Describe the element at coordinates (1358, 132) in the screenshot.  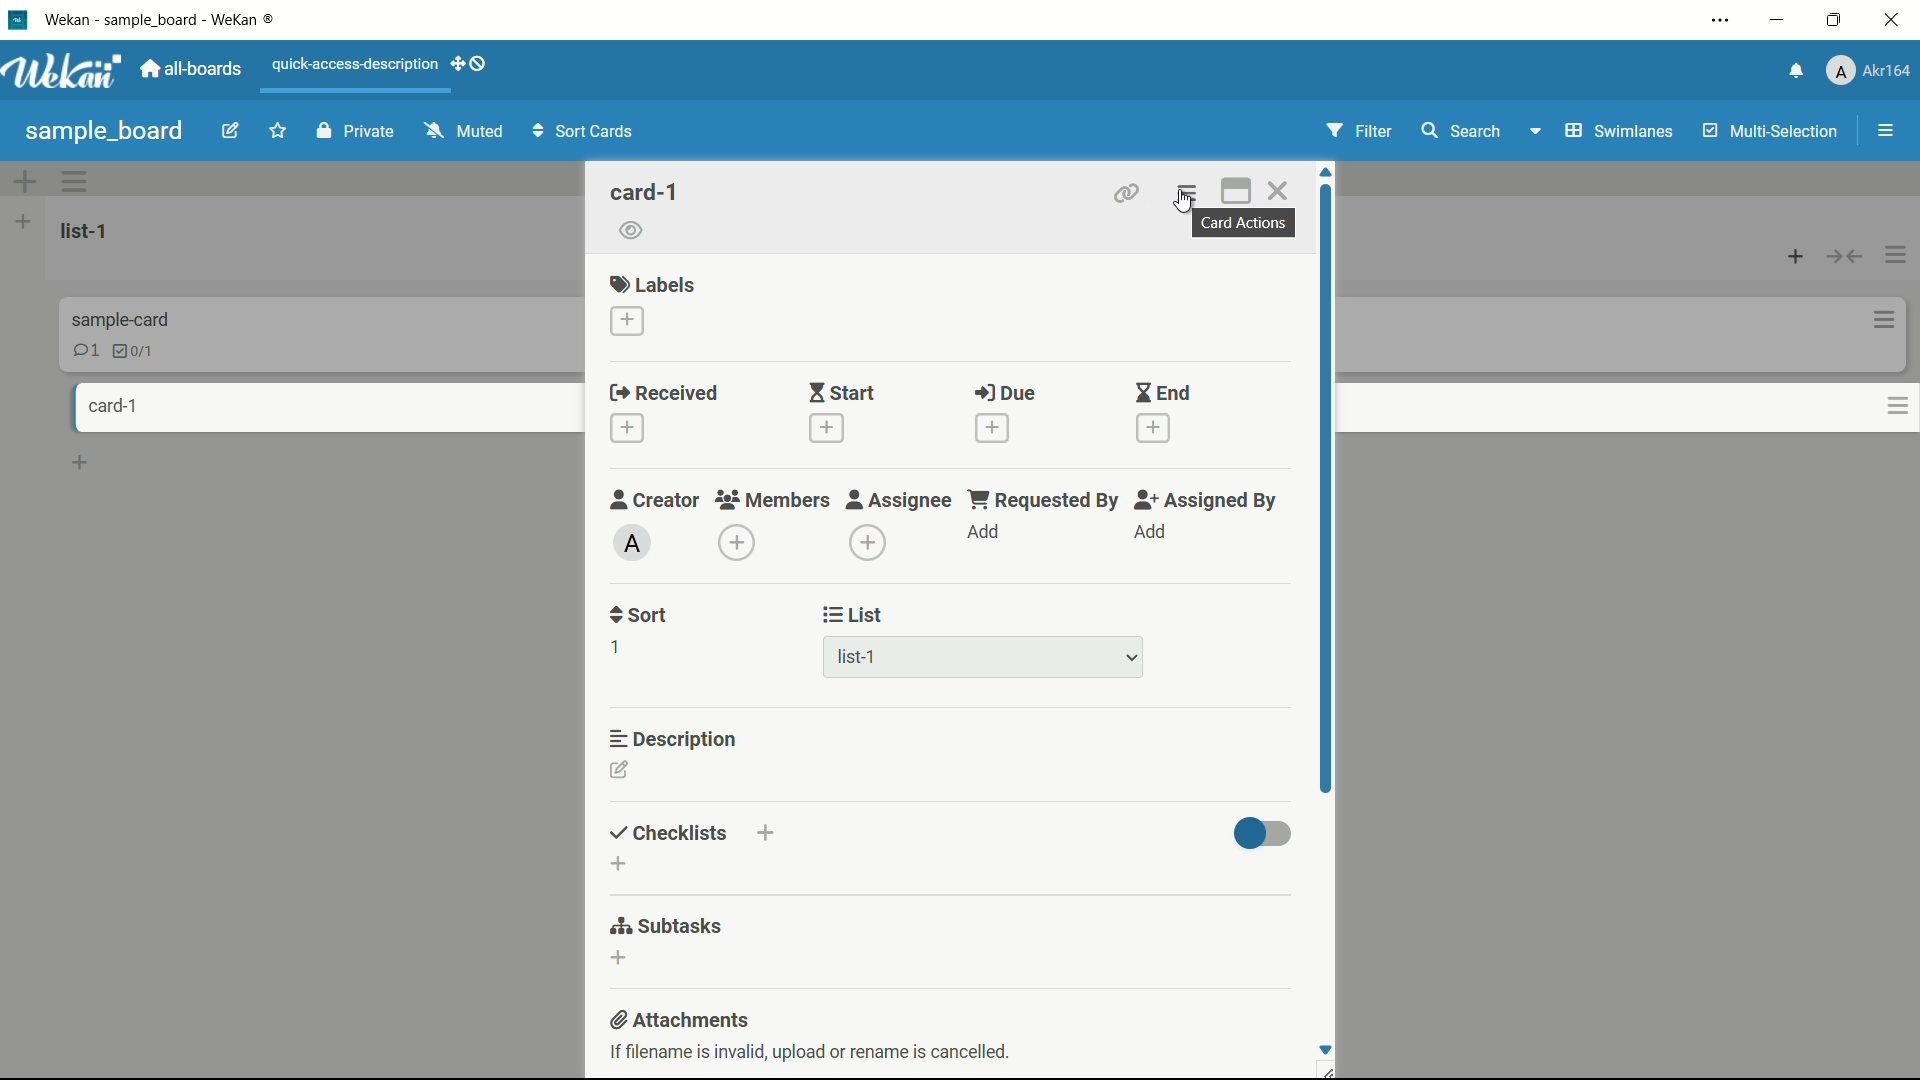
I see `filter` at that location.